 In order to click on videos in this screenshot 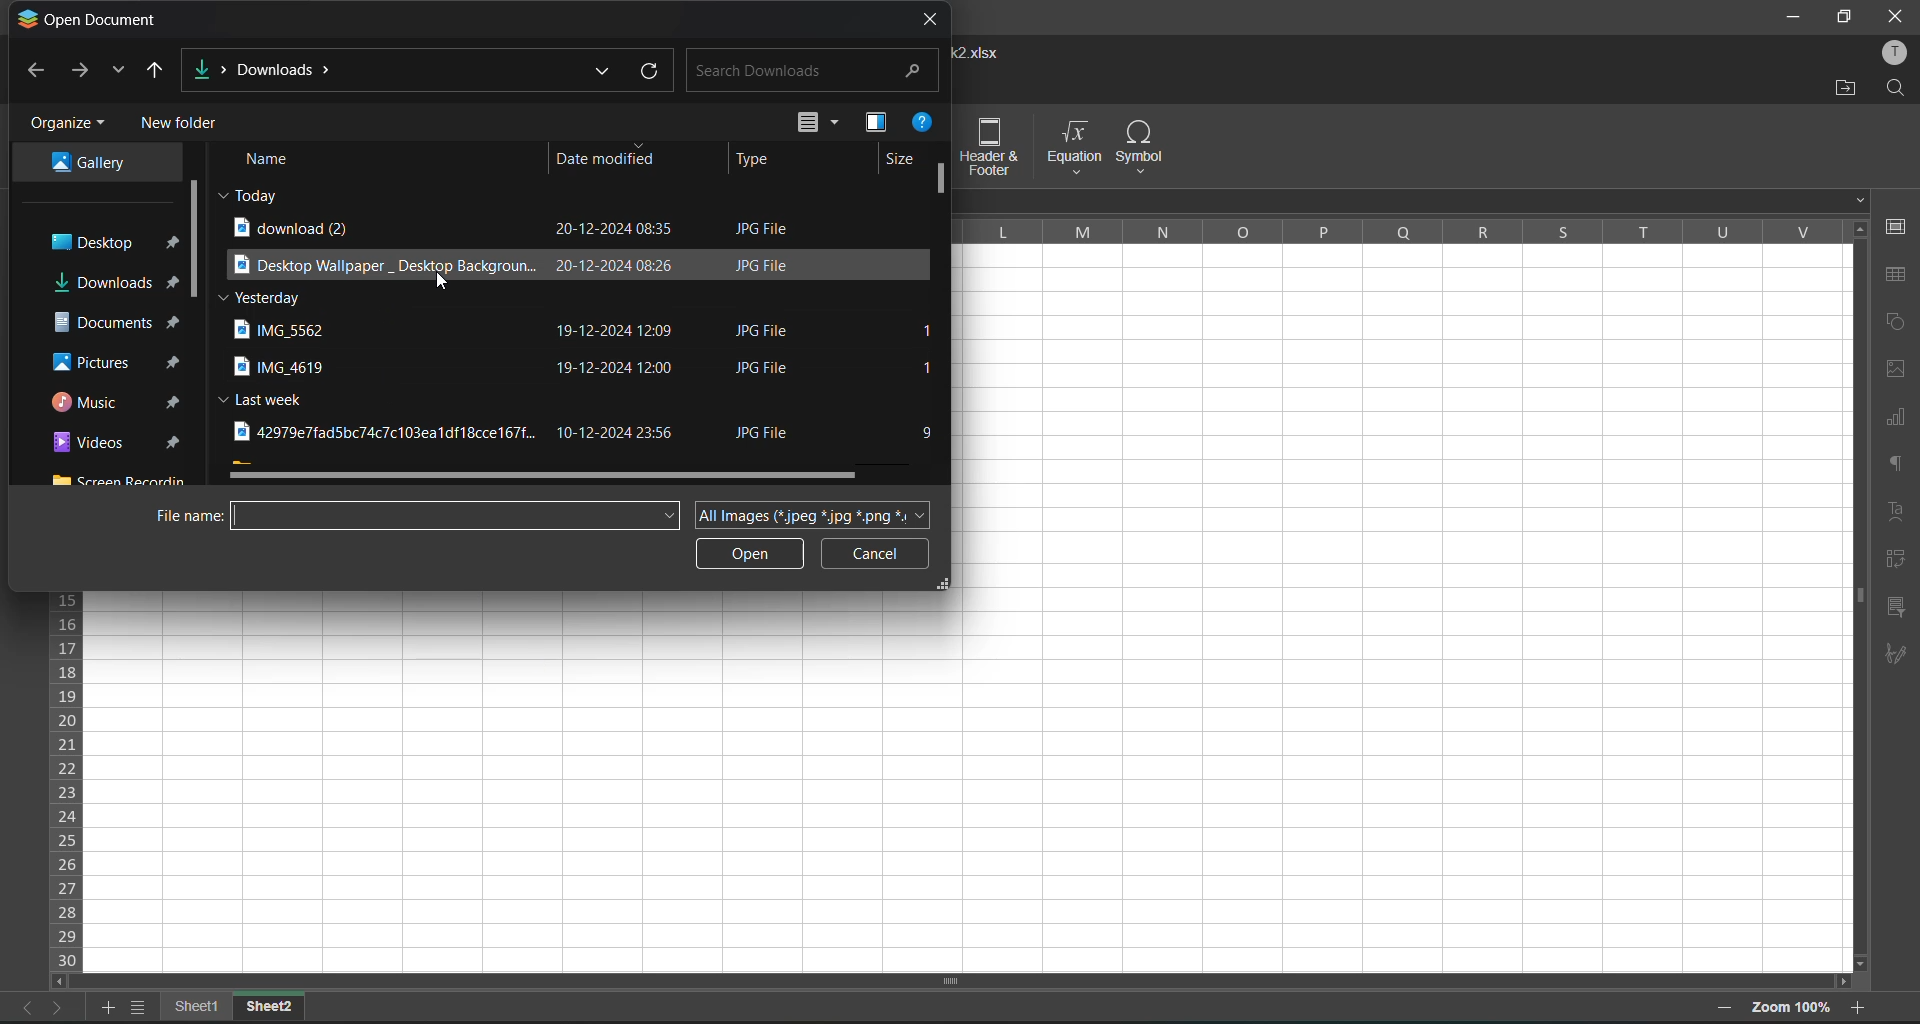, I will do `click(110, 442)`.